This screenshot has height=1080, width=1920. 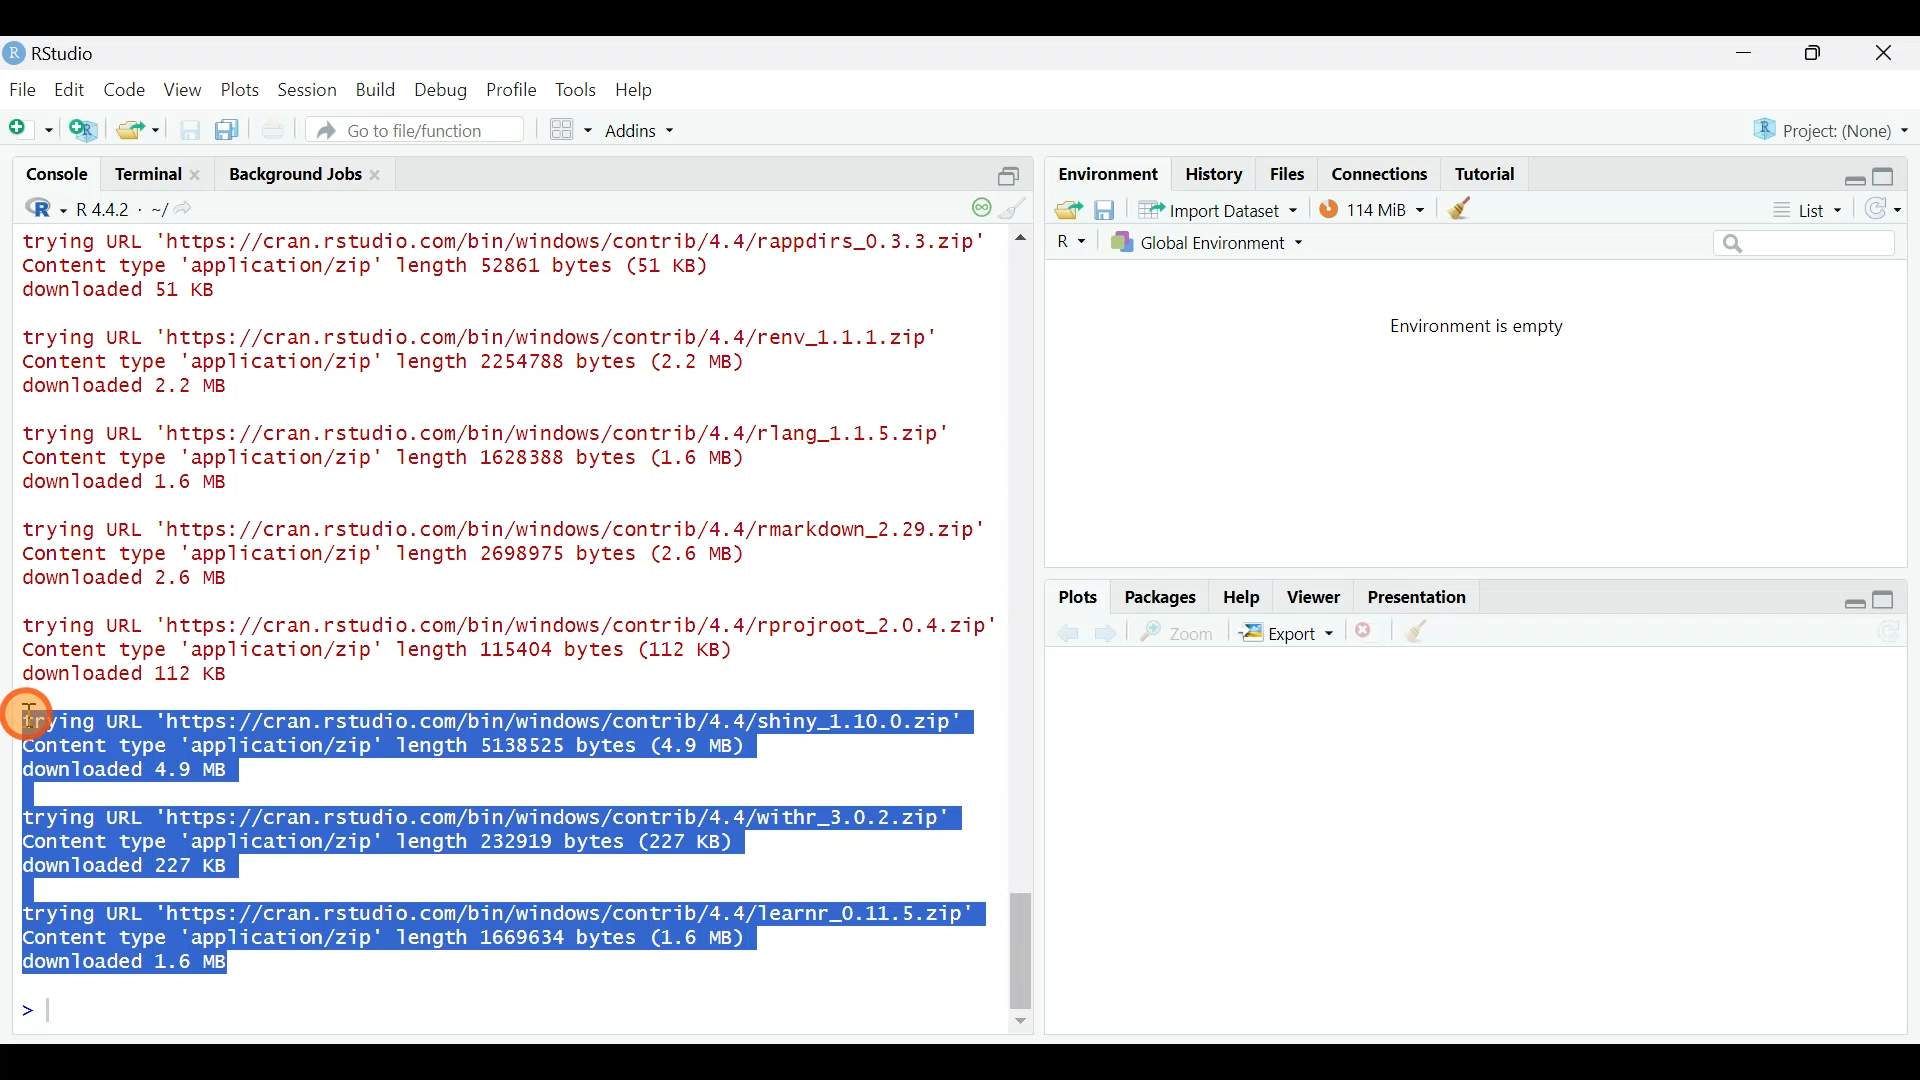 What do you see at coordinates (1063, 209) in the screenshot?
I see `Load workspace` at bounding box center [1063, 209].